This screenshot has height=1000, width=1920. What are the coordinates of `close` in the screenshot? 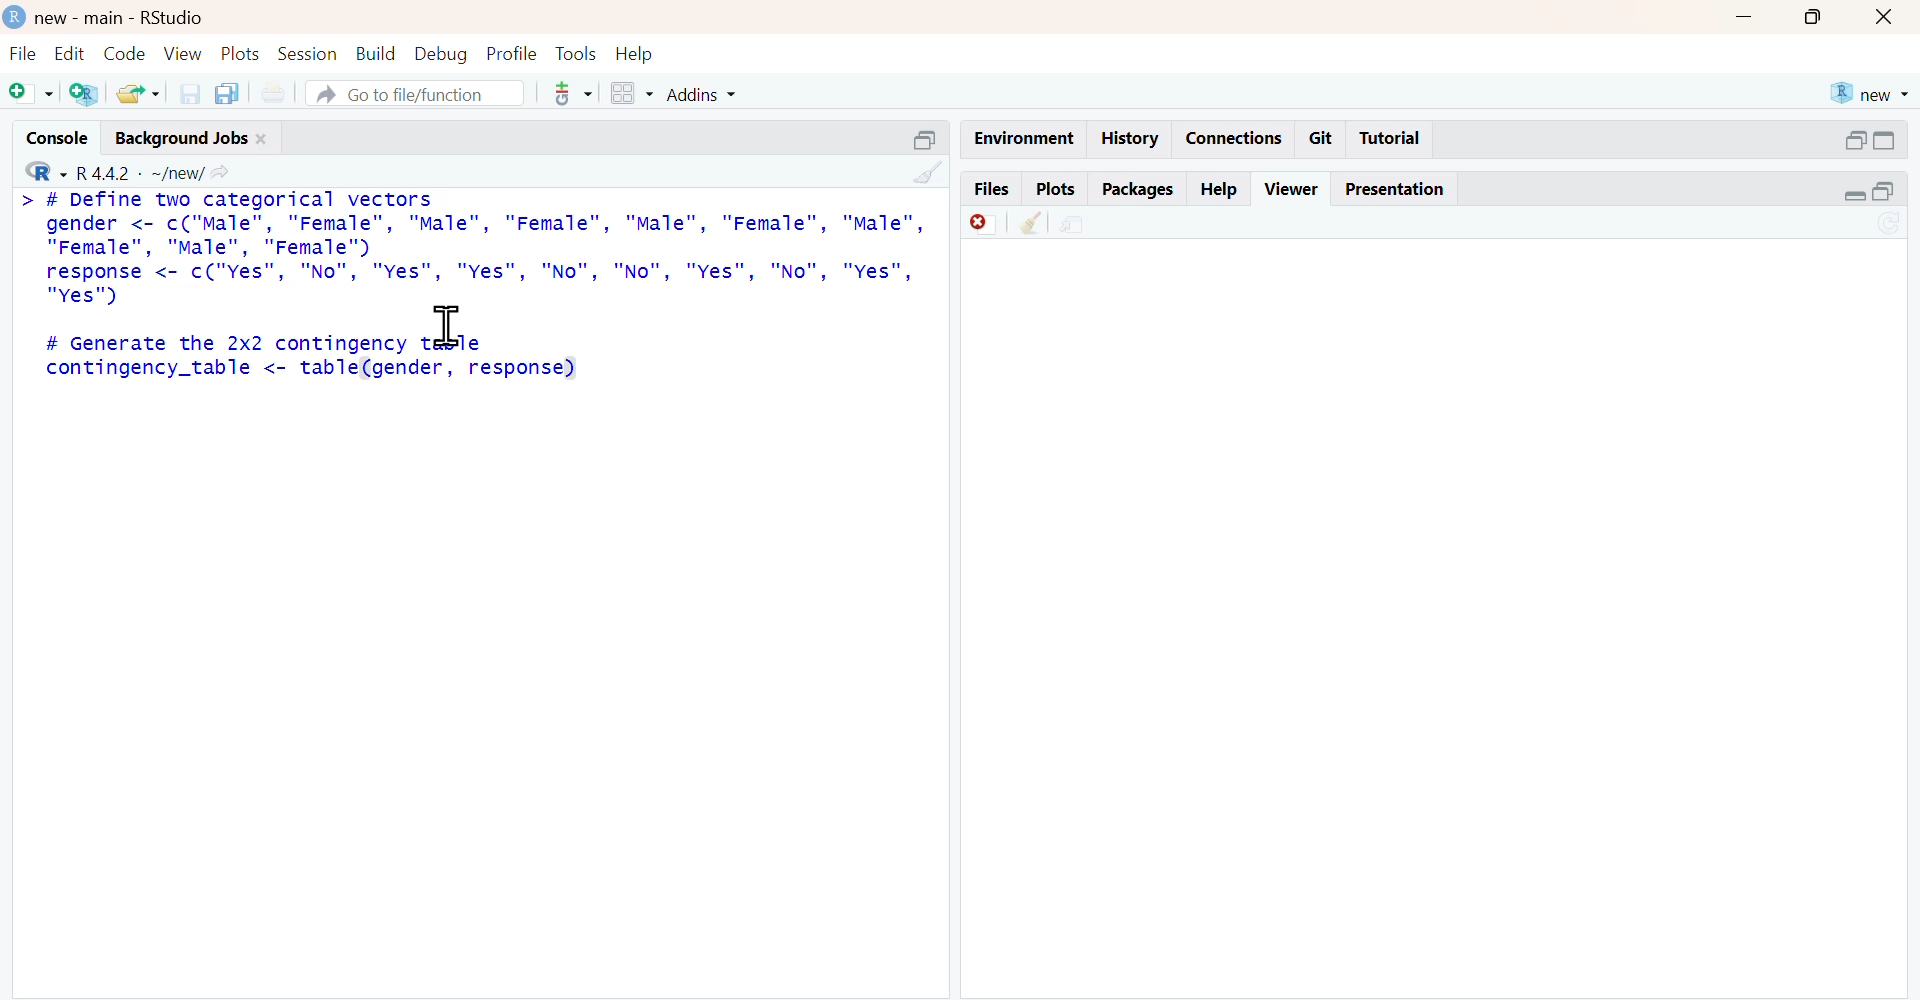 It's located at (263, 139).